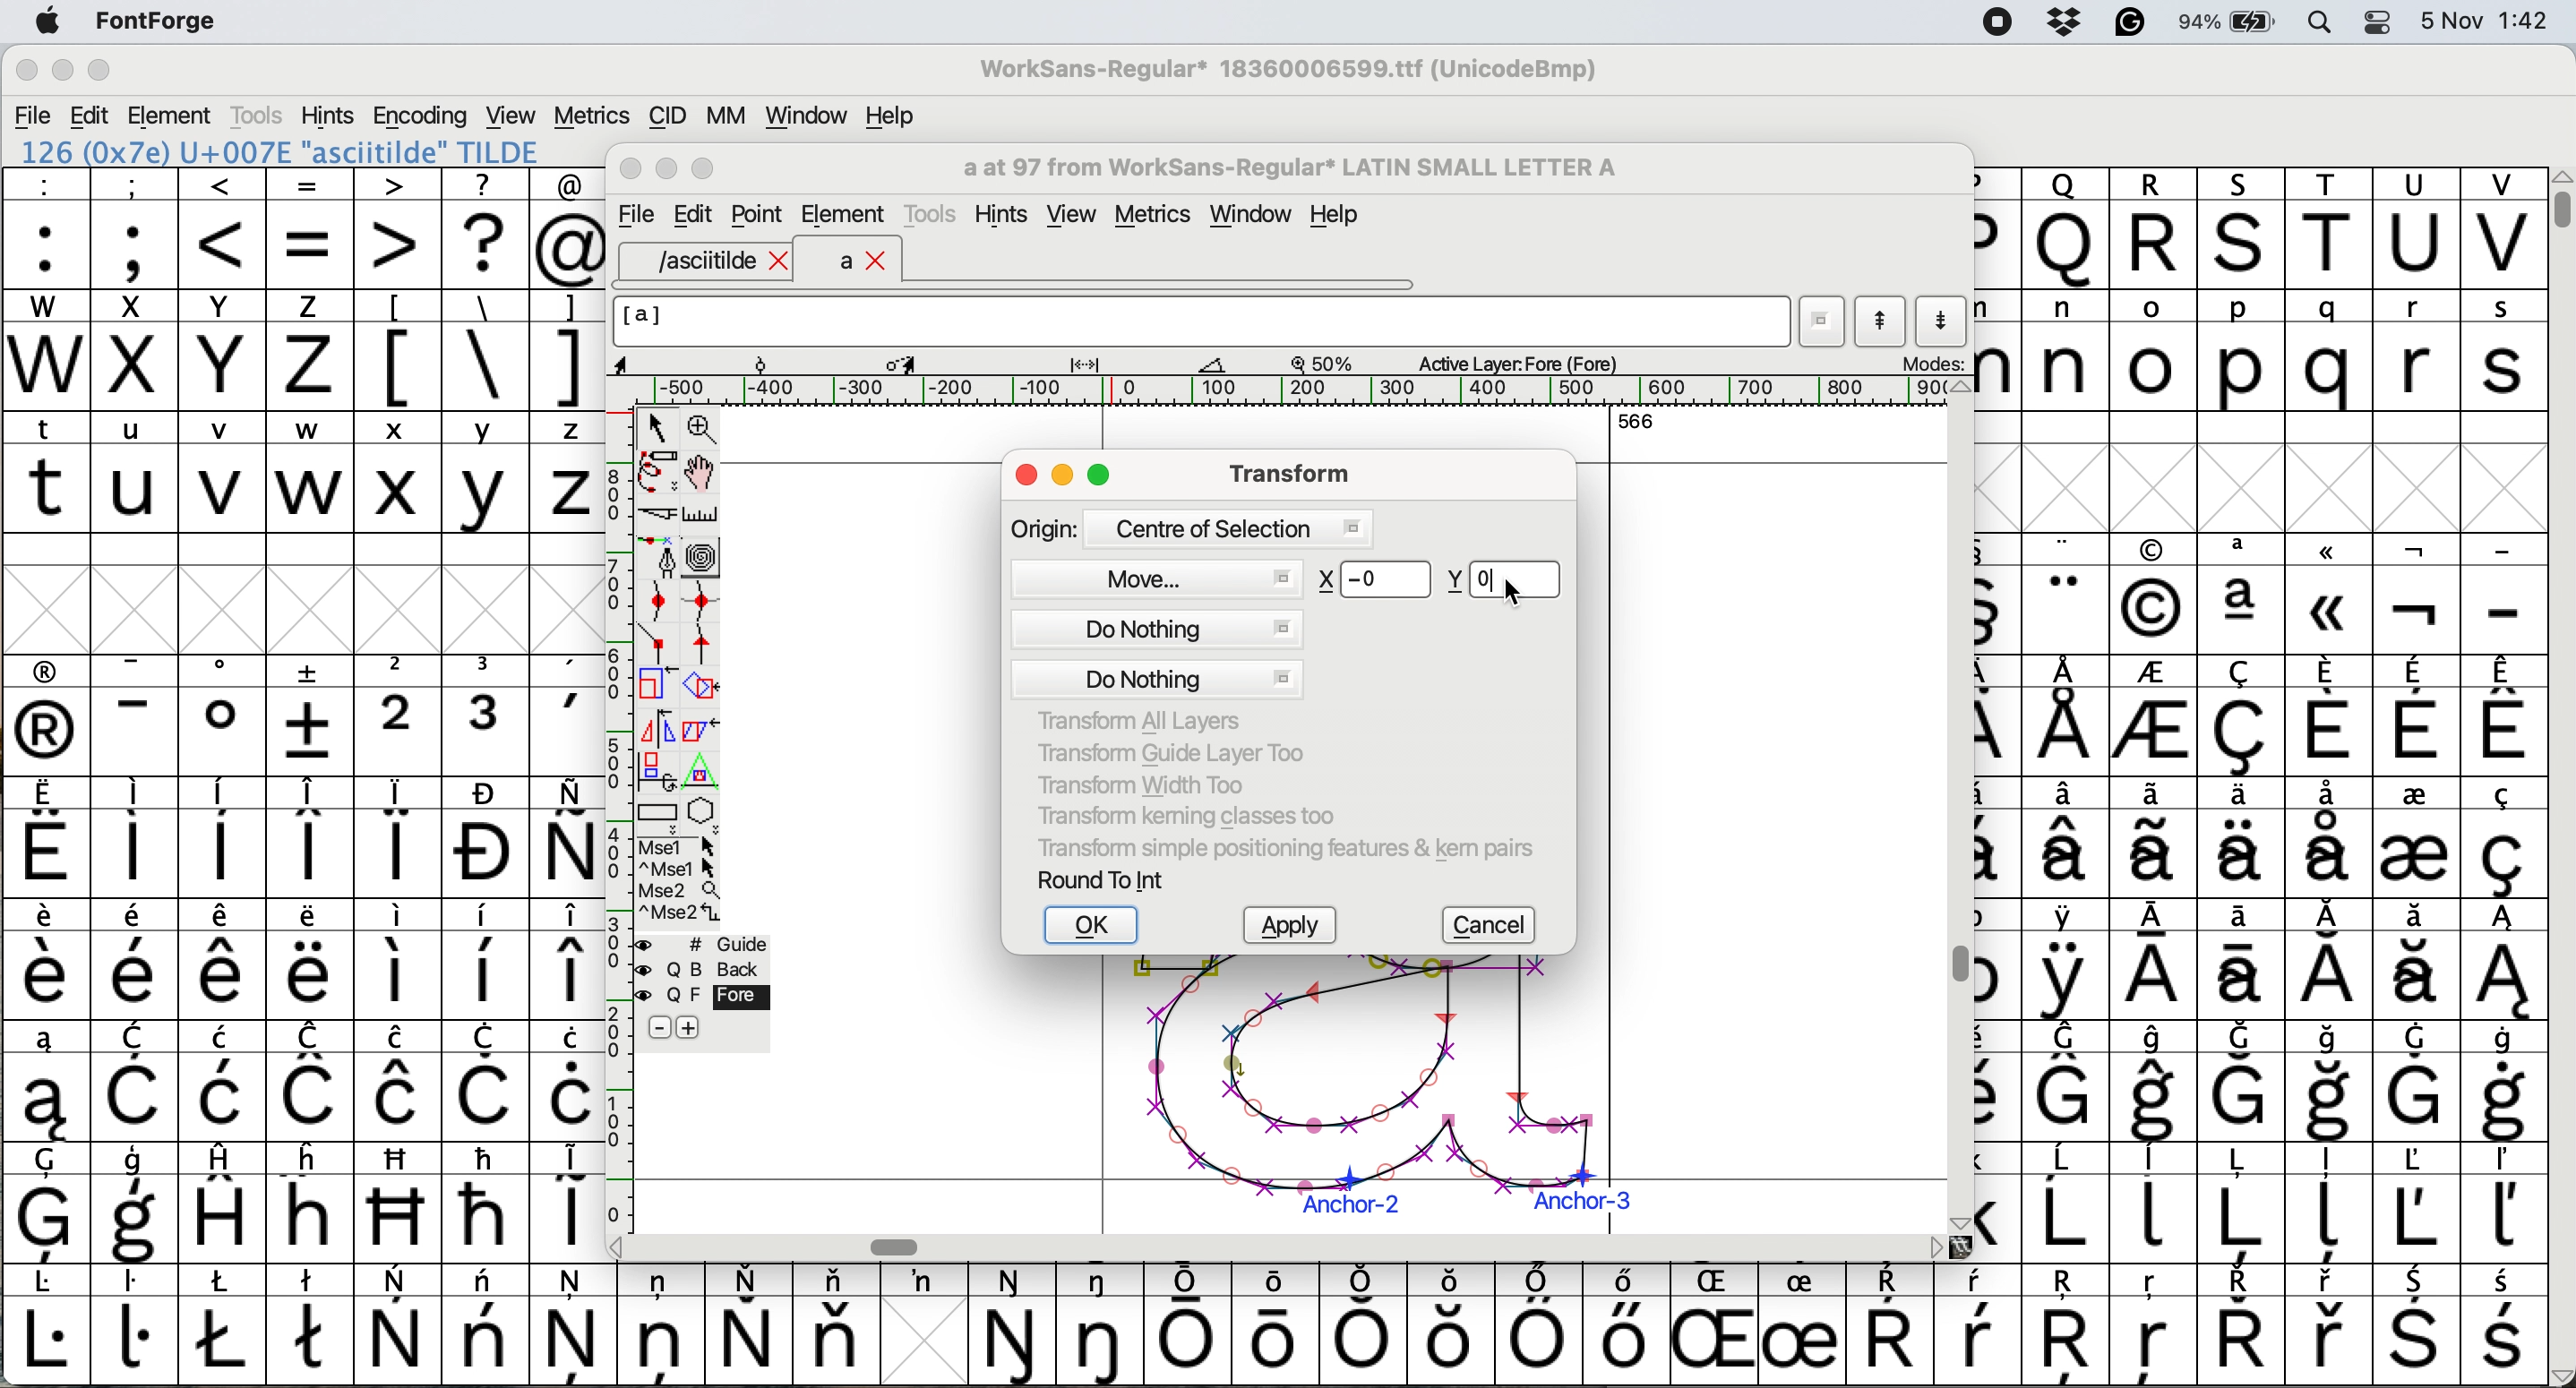  Describe the element at coordinates (487, 1081) in the screenshot. I see `symbol` at that location.